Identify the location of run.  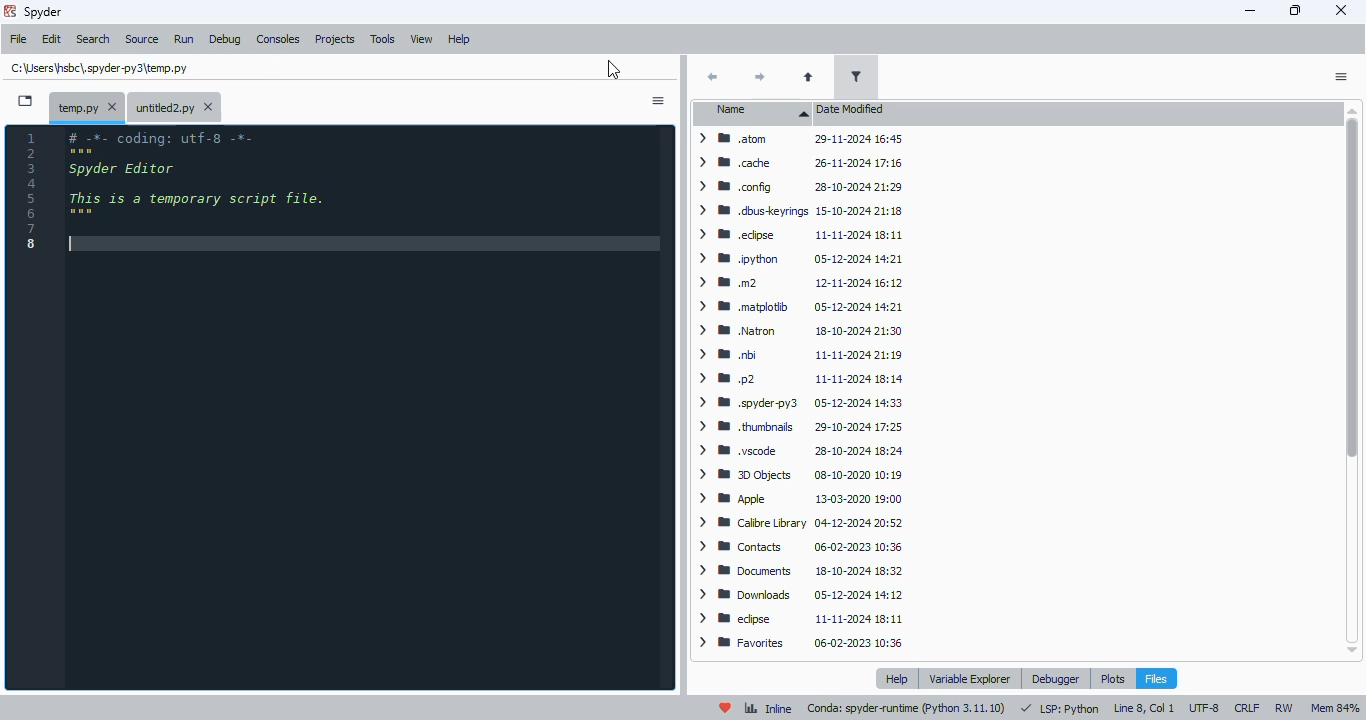
(184, 39).